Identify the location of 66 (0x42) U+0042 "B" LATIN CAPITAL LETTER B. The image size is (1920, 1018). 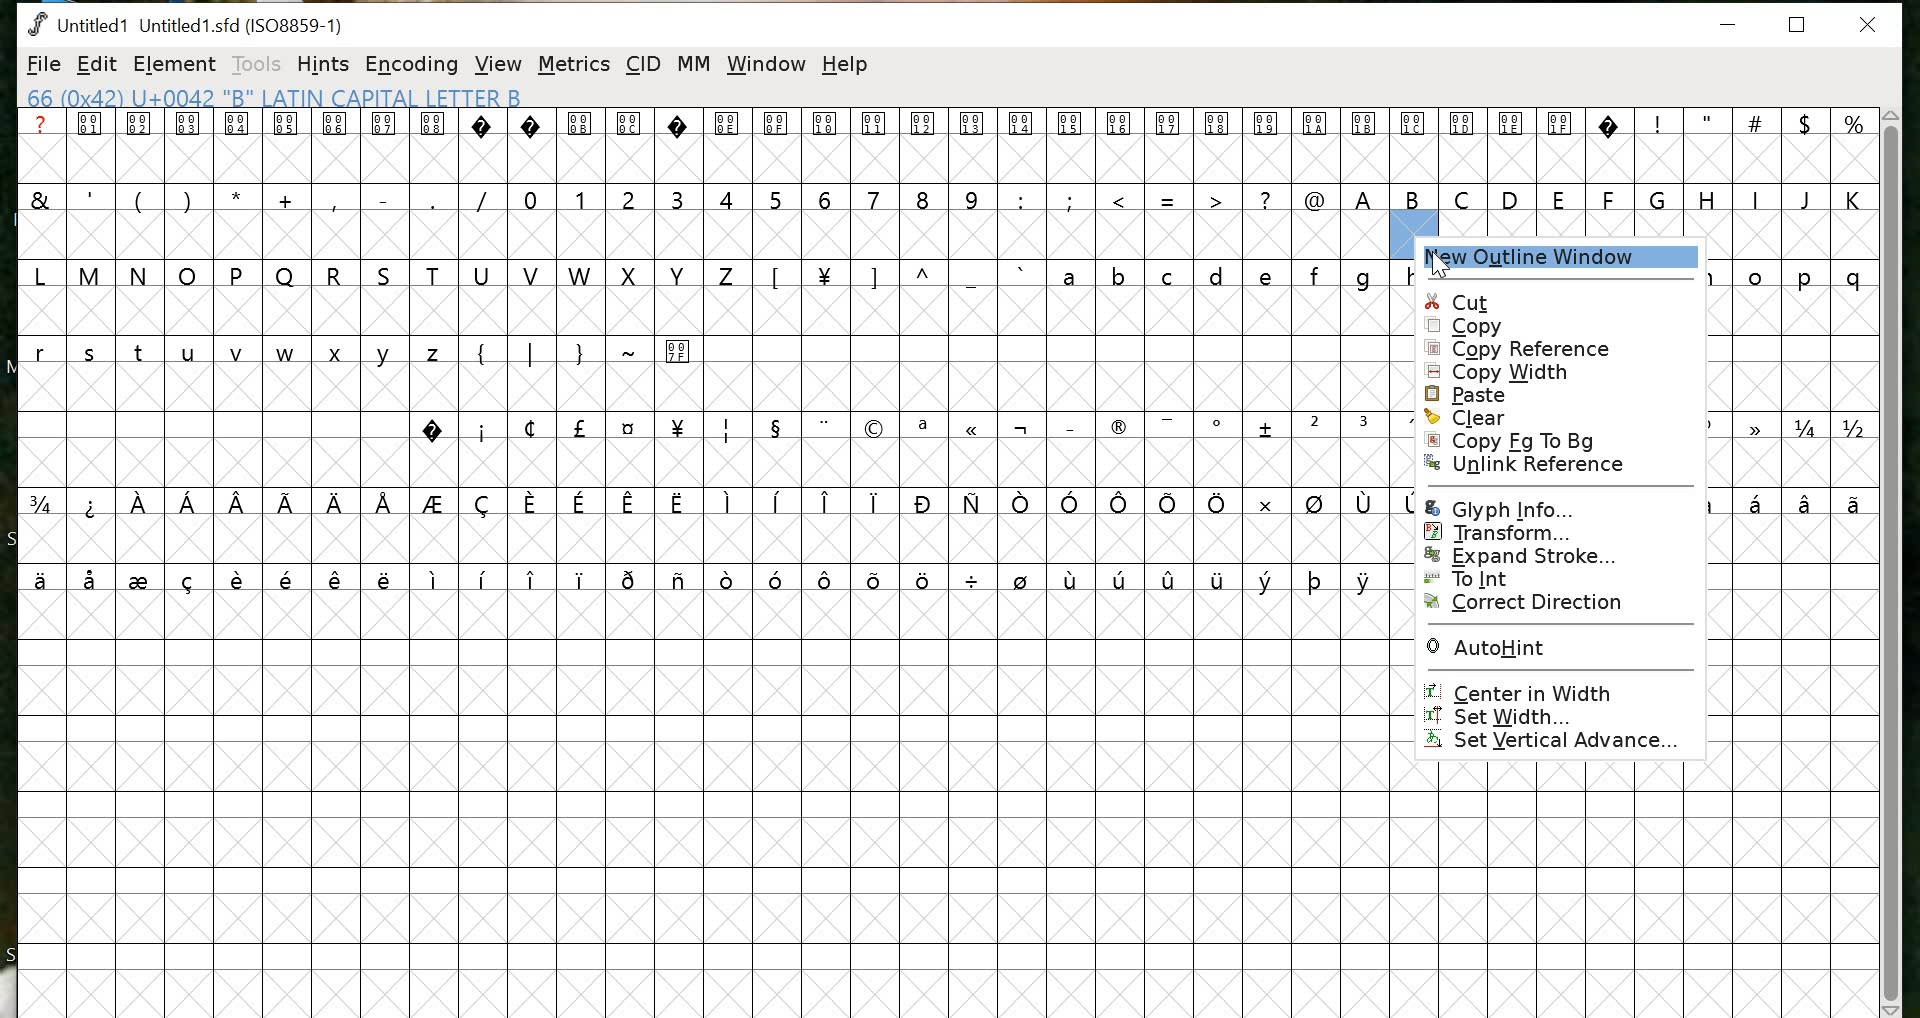
(280, 98).